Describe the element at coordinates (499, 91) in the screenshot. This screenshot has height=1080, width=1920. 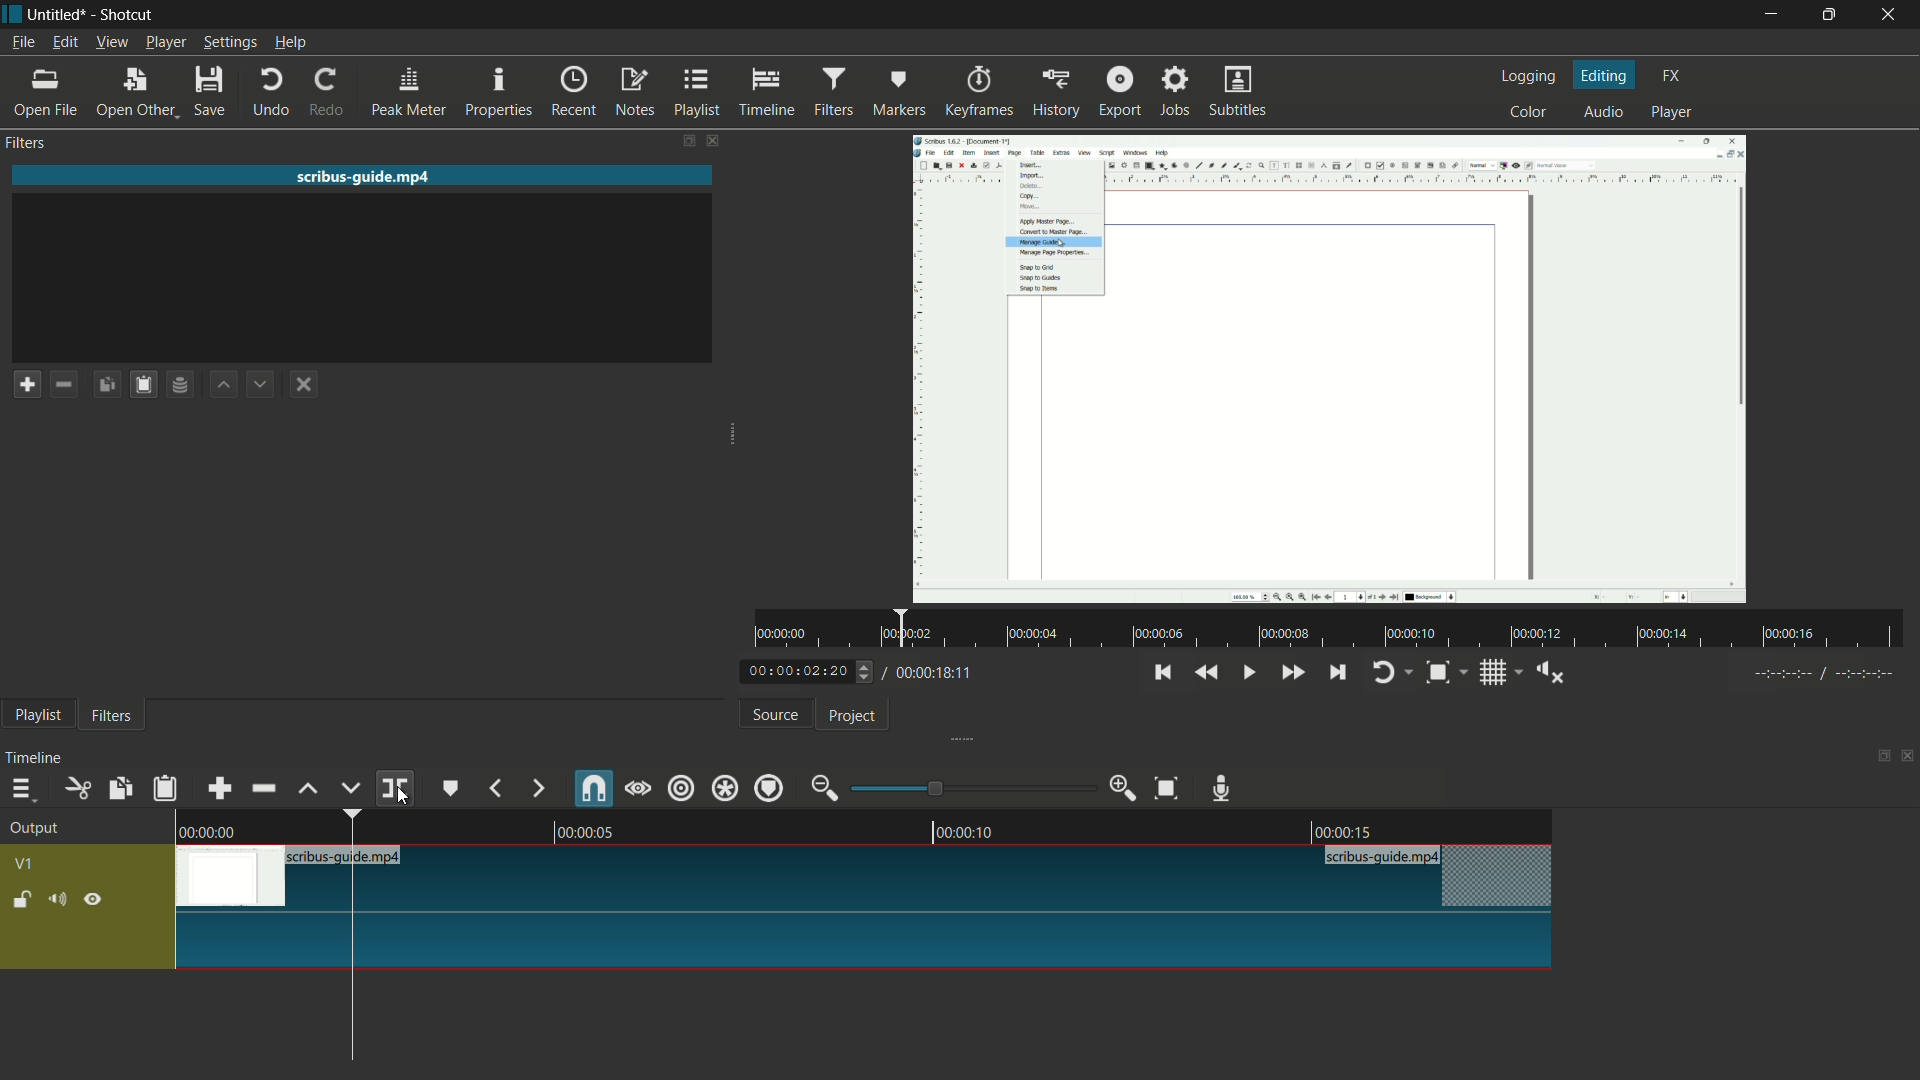
I see `properties` at that location.